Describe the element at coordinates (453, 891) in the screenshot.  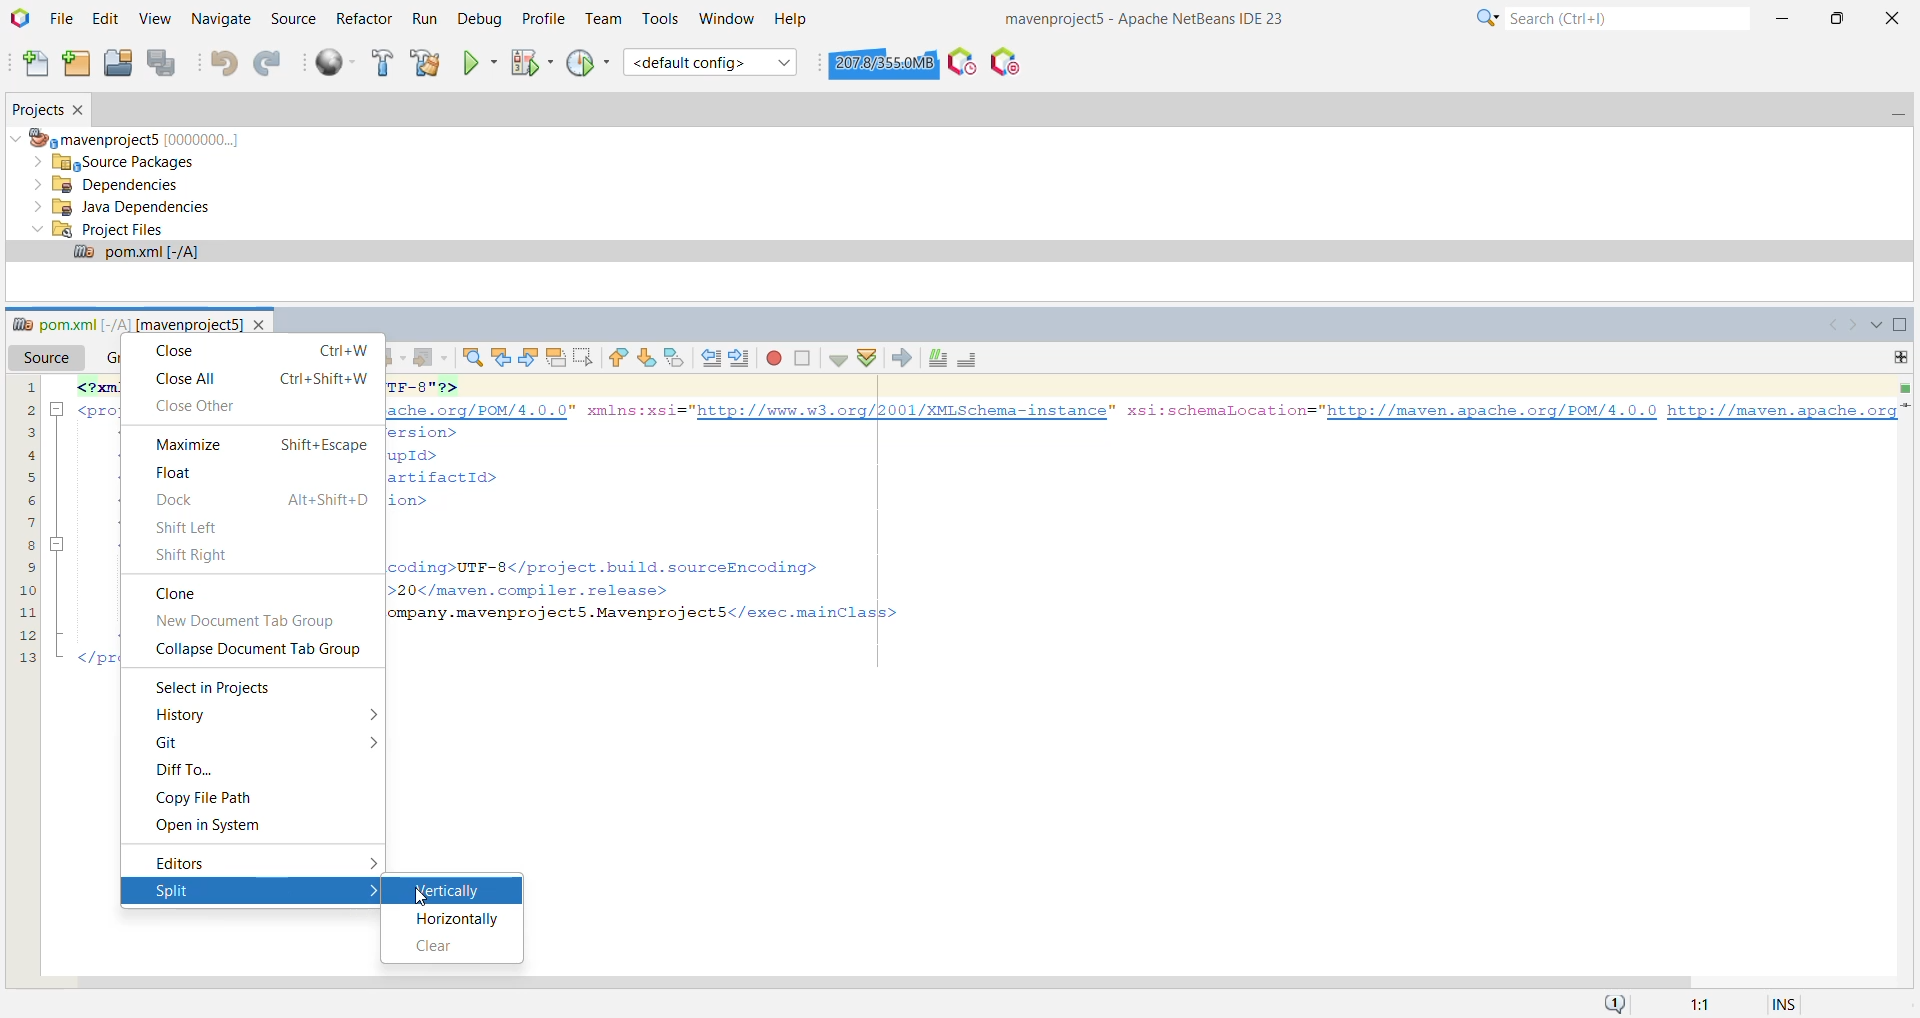
I see `Vertically` at that location.